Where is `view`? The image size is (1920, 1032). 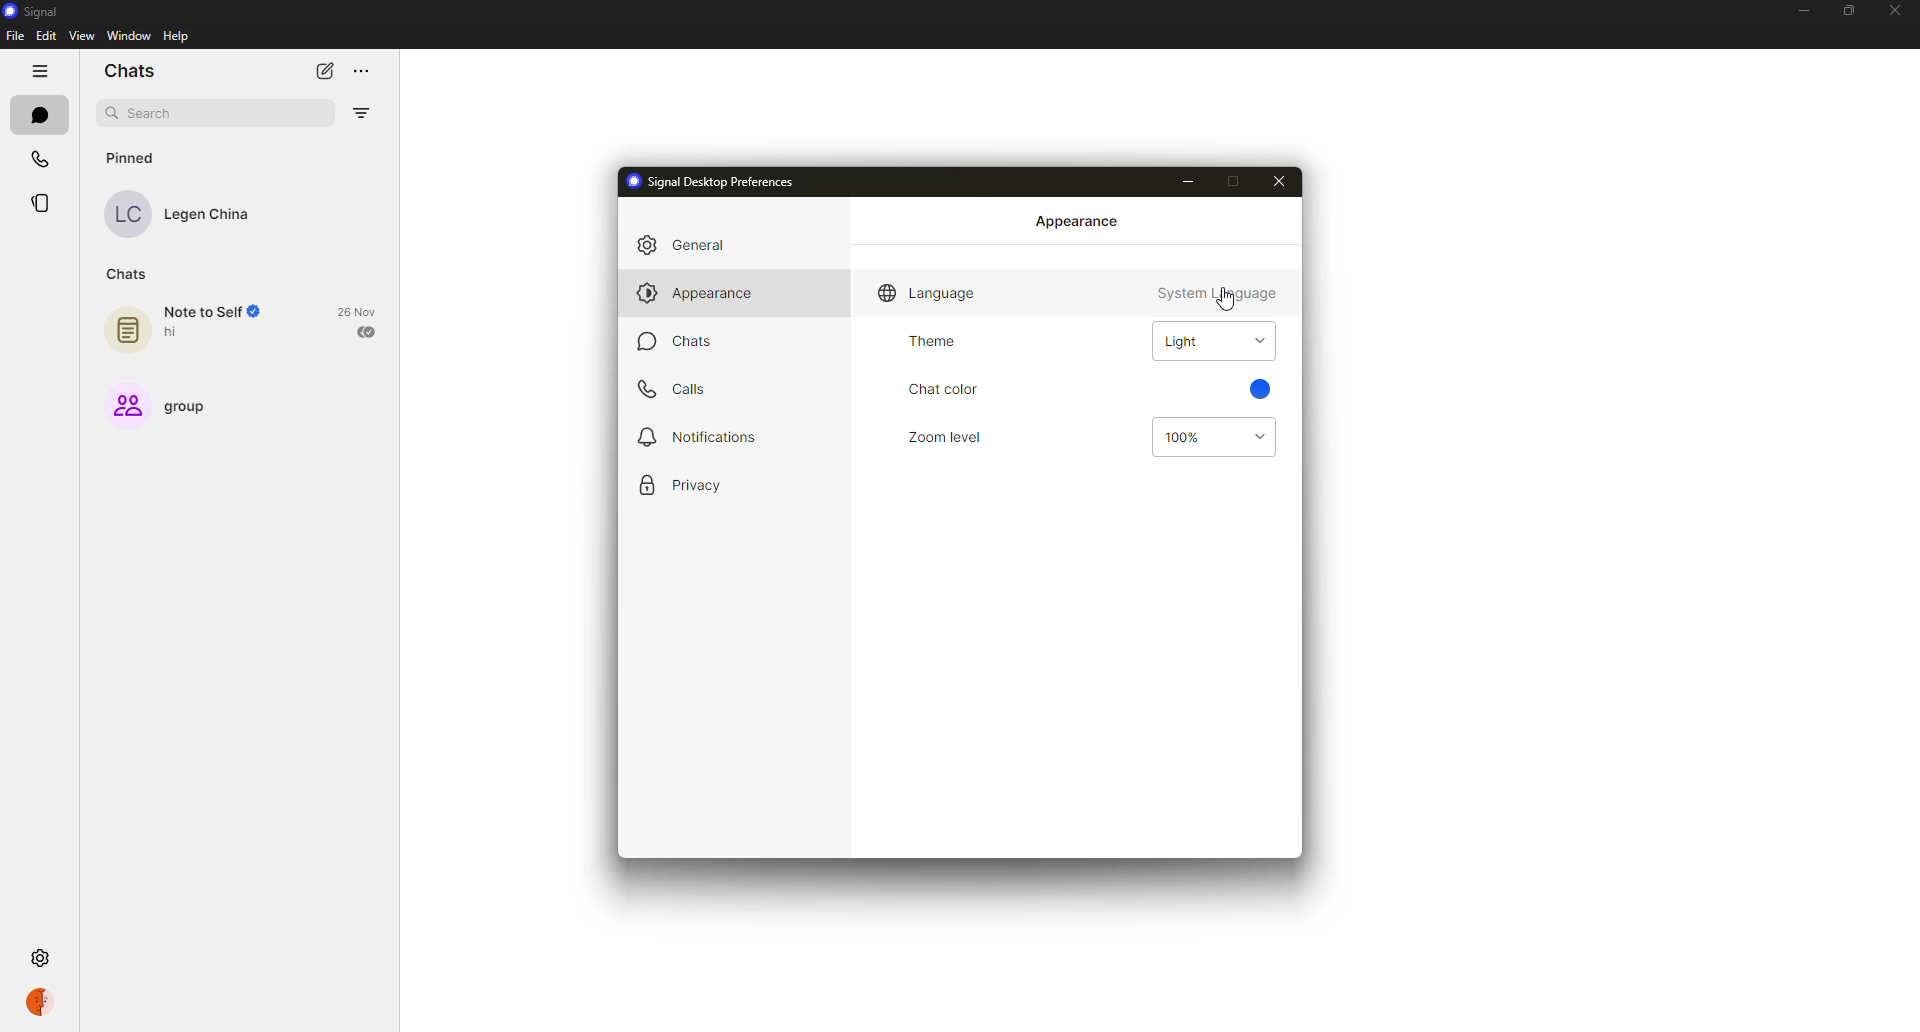 view is located at coordinates (80, 38).